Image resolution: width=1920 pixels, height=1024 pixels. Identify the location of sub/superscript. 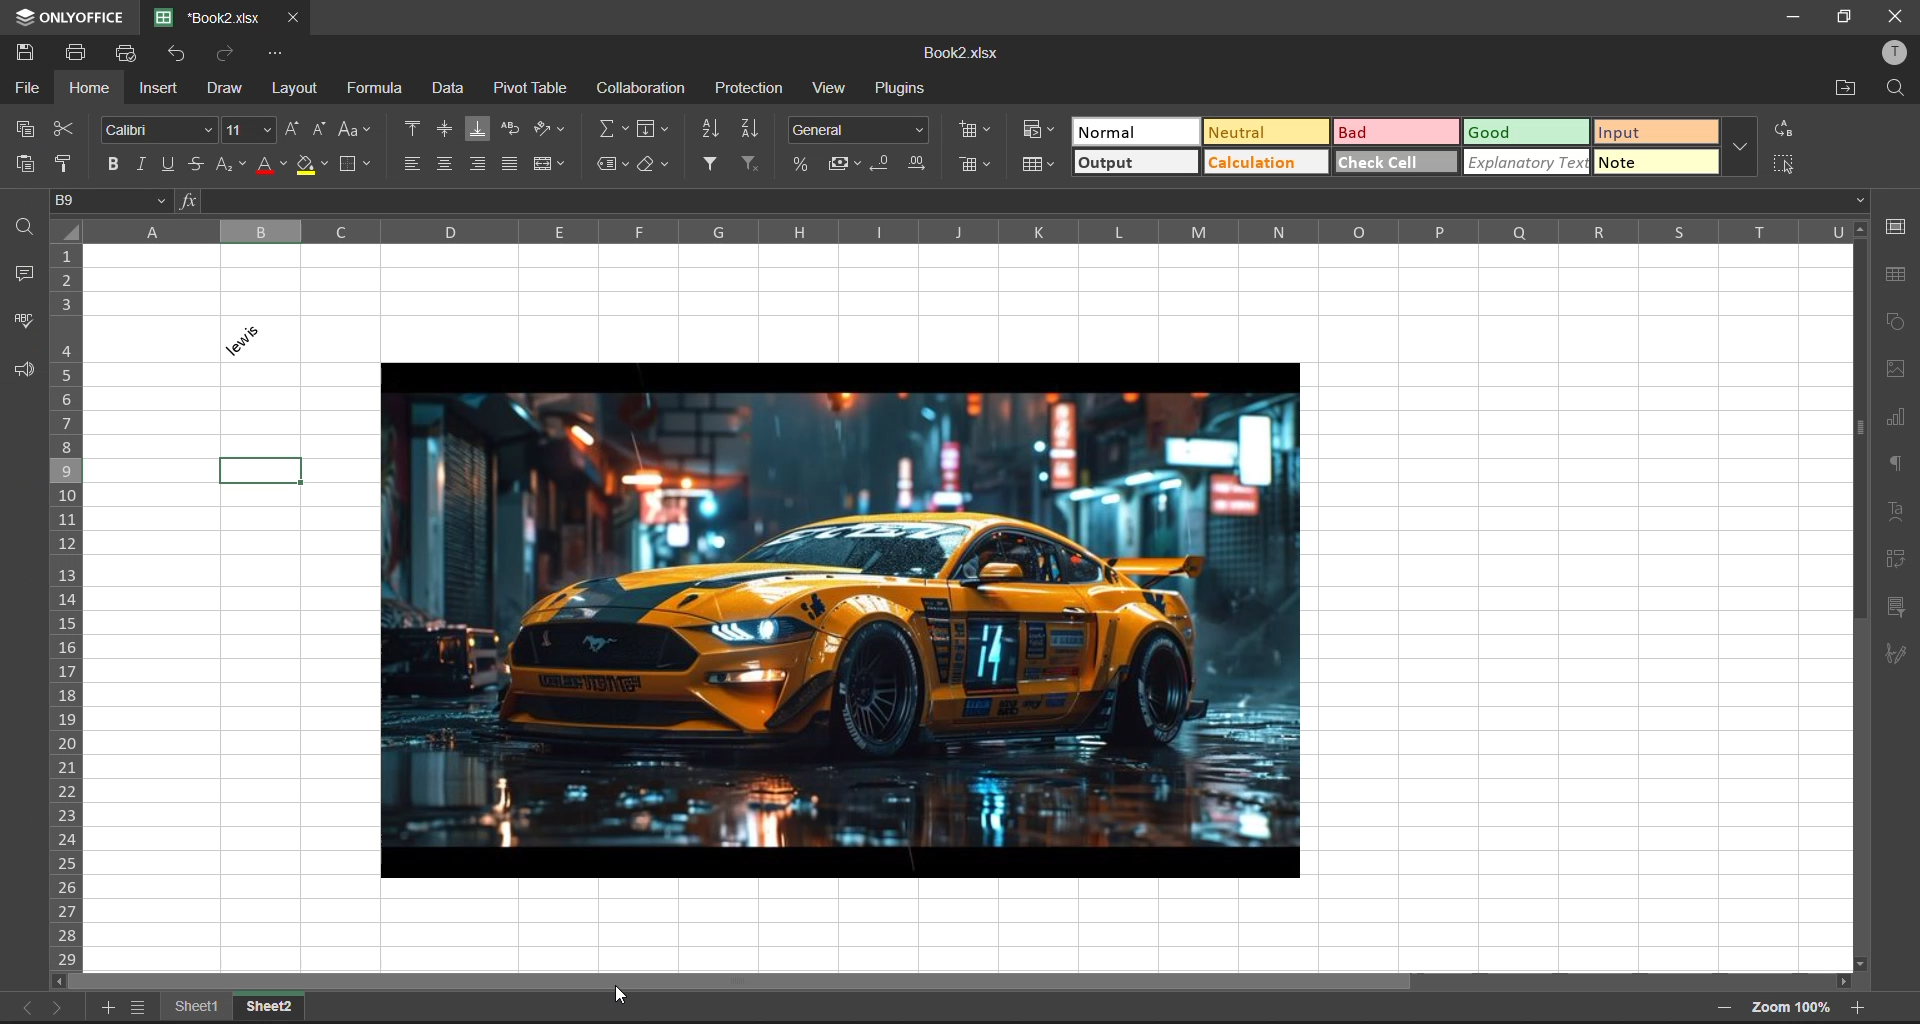
(231, 168).